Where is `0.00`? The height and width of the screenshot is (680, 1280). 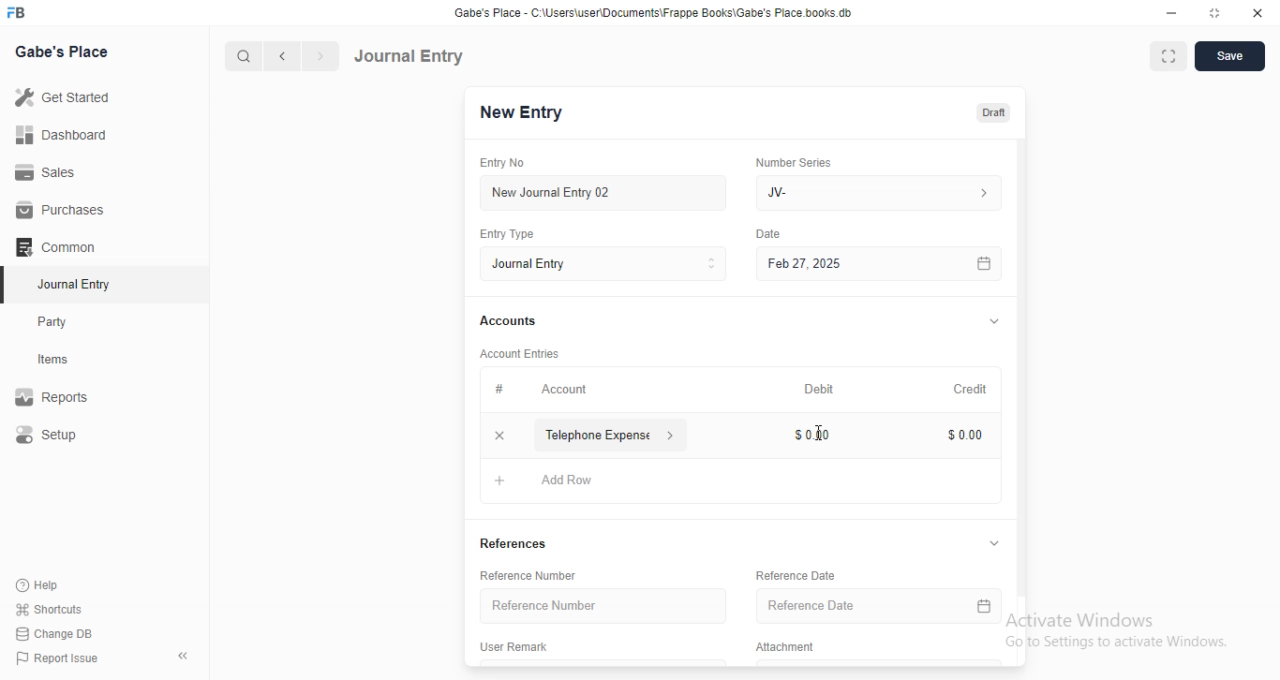
0.00 is located at coordinates (807, 435).